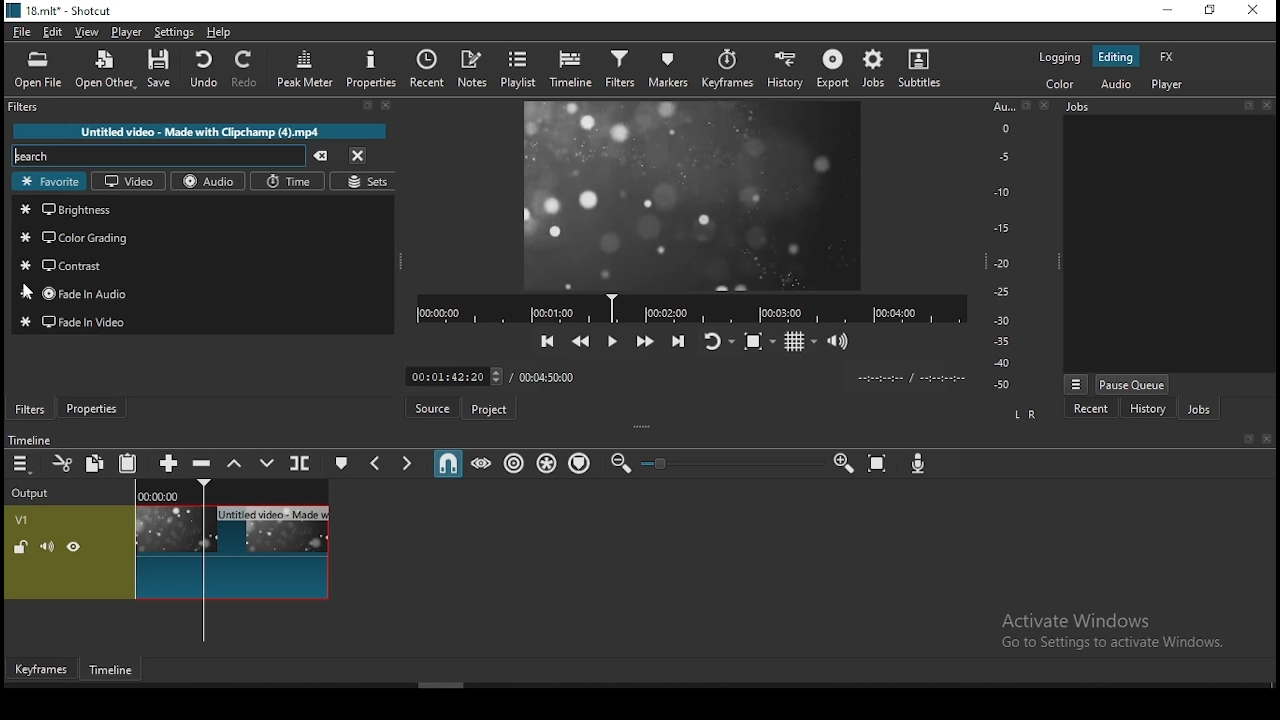  What do you see at coordinates (48, 182) in the screenshot?
I see `favorites` at bounding box center [48, 182].